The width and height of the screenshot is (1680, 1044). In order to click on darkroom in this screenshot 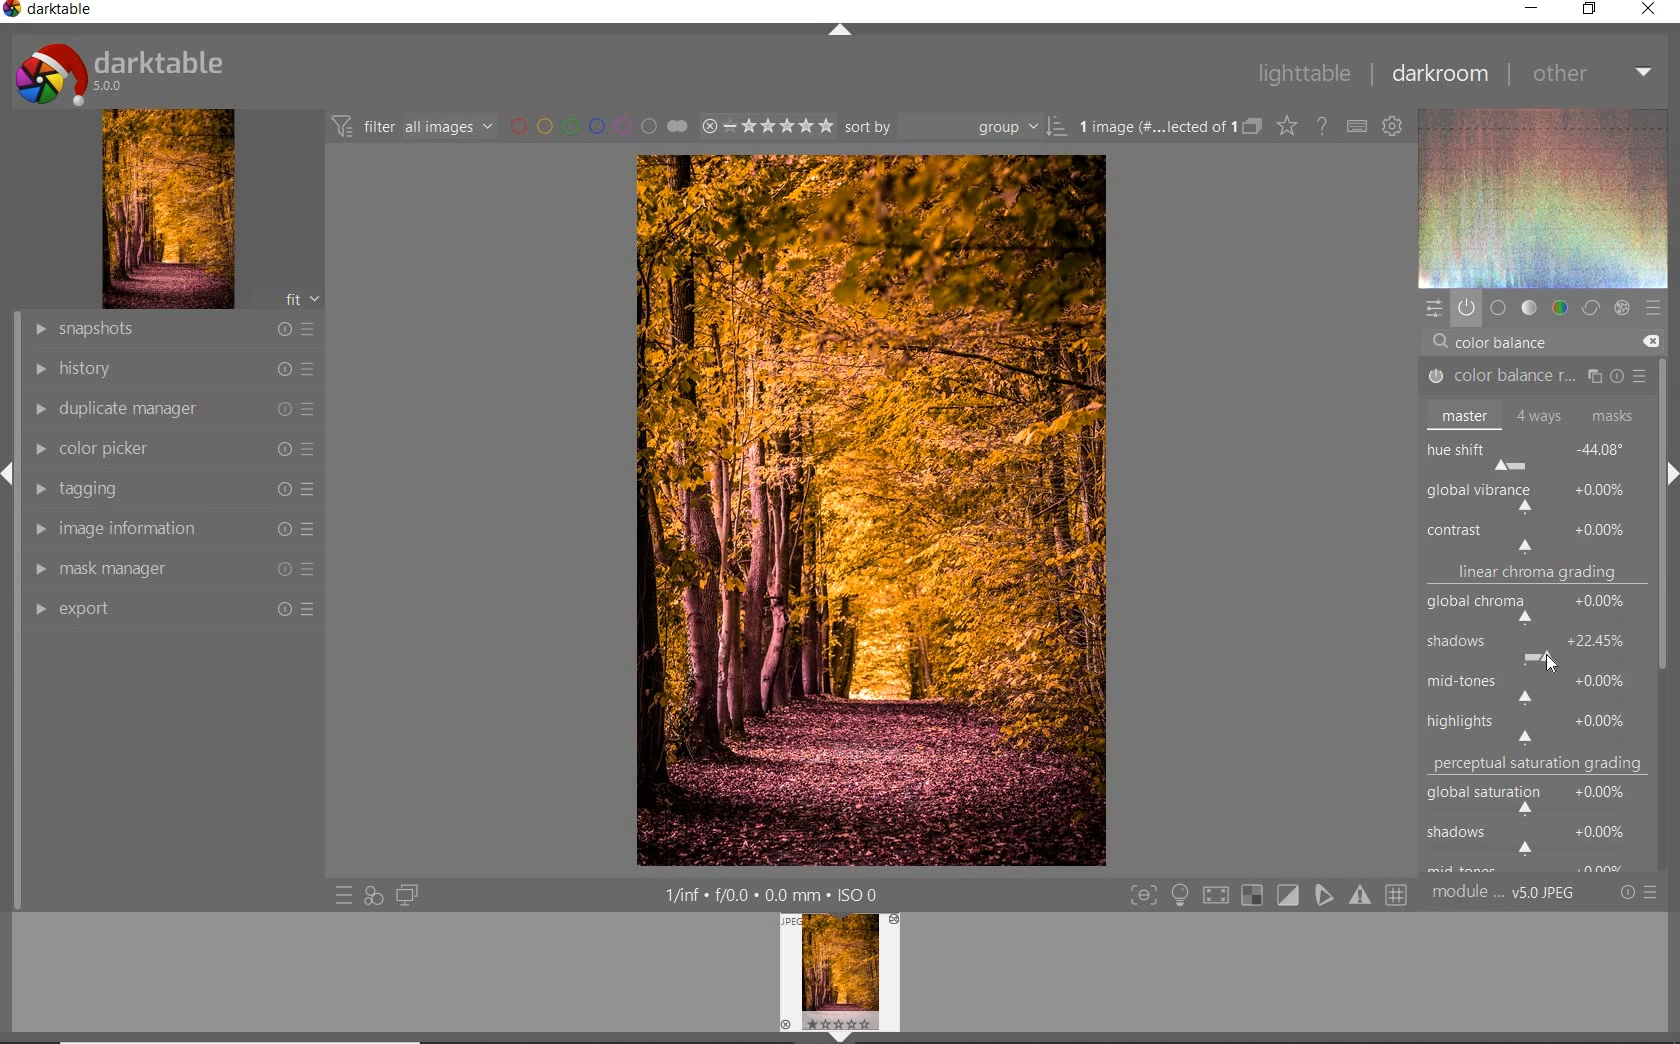, I will do `click(1441, 73)`.